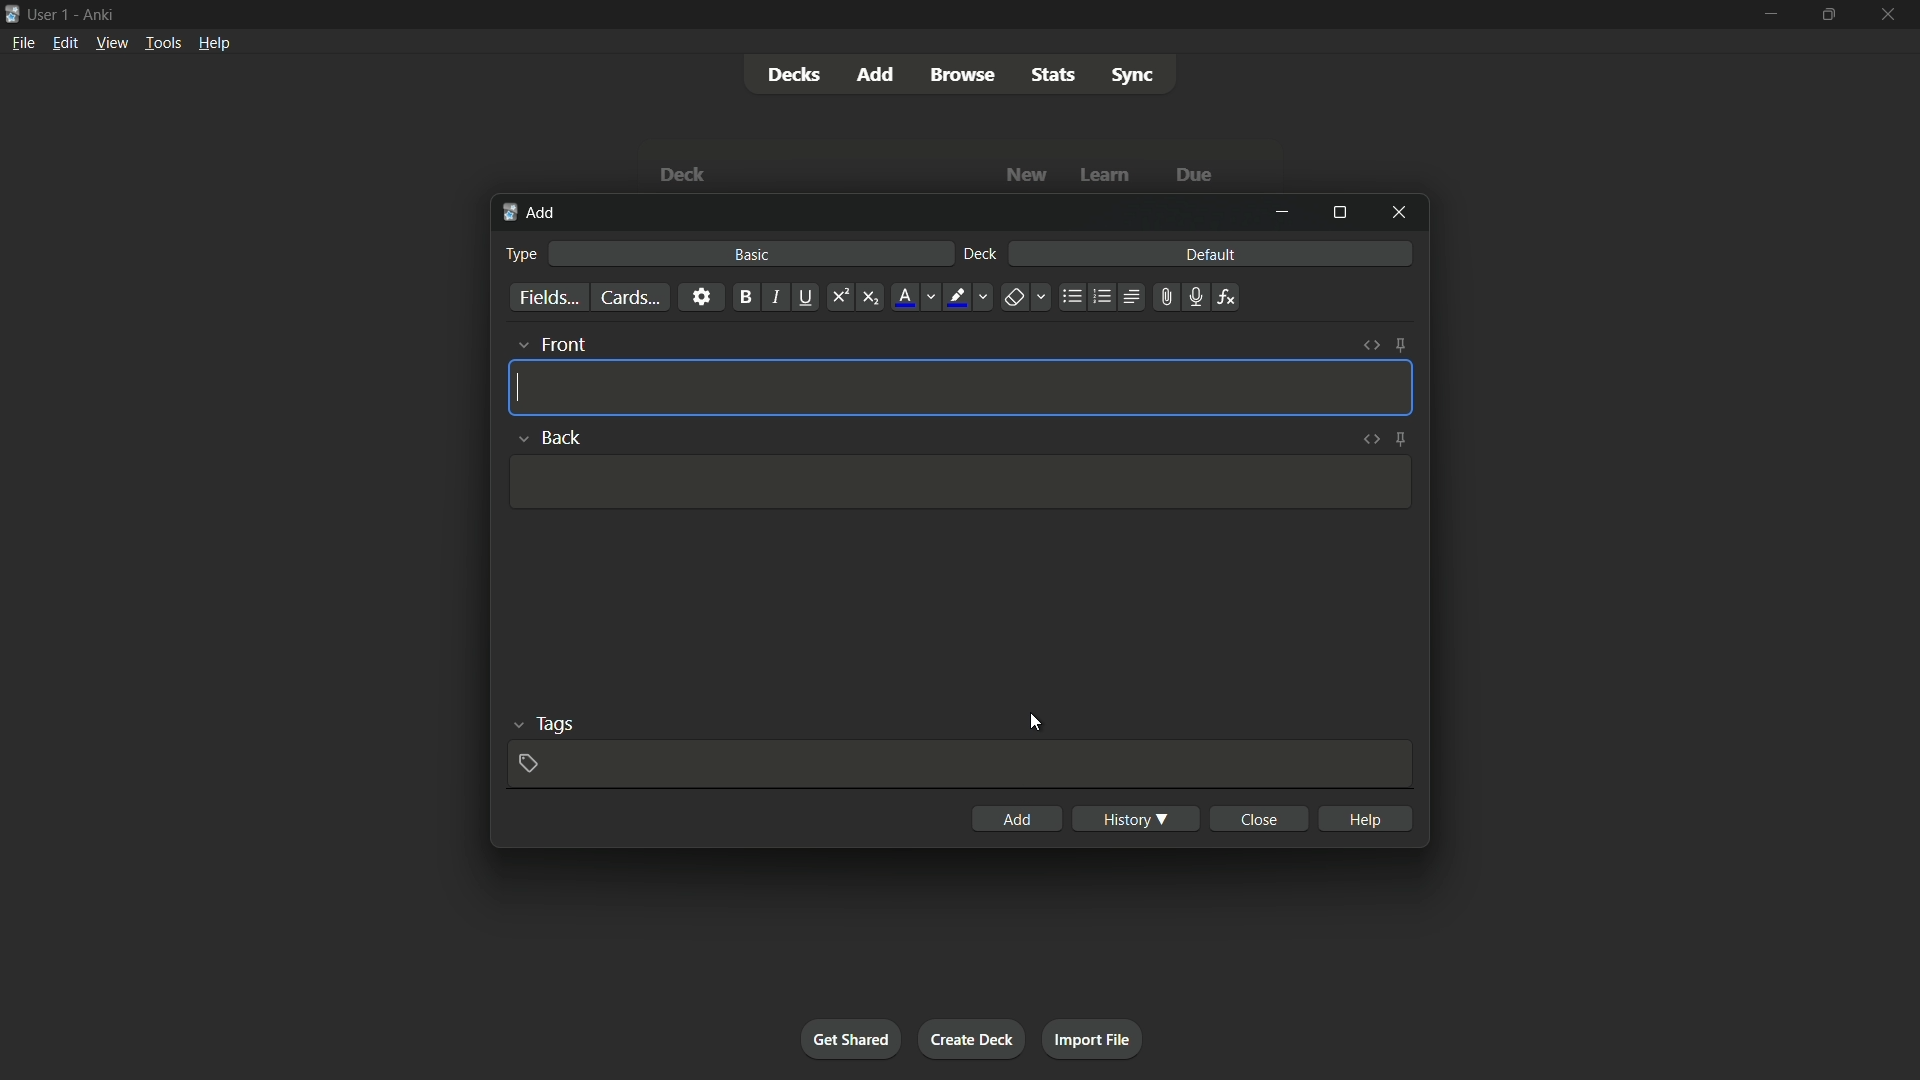  Describe the element at coordinates (916, 298) in the screenshot. I see `font color` at that location.